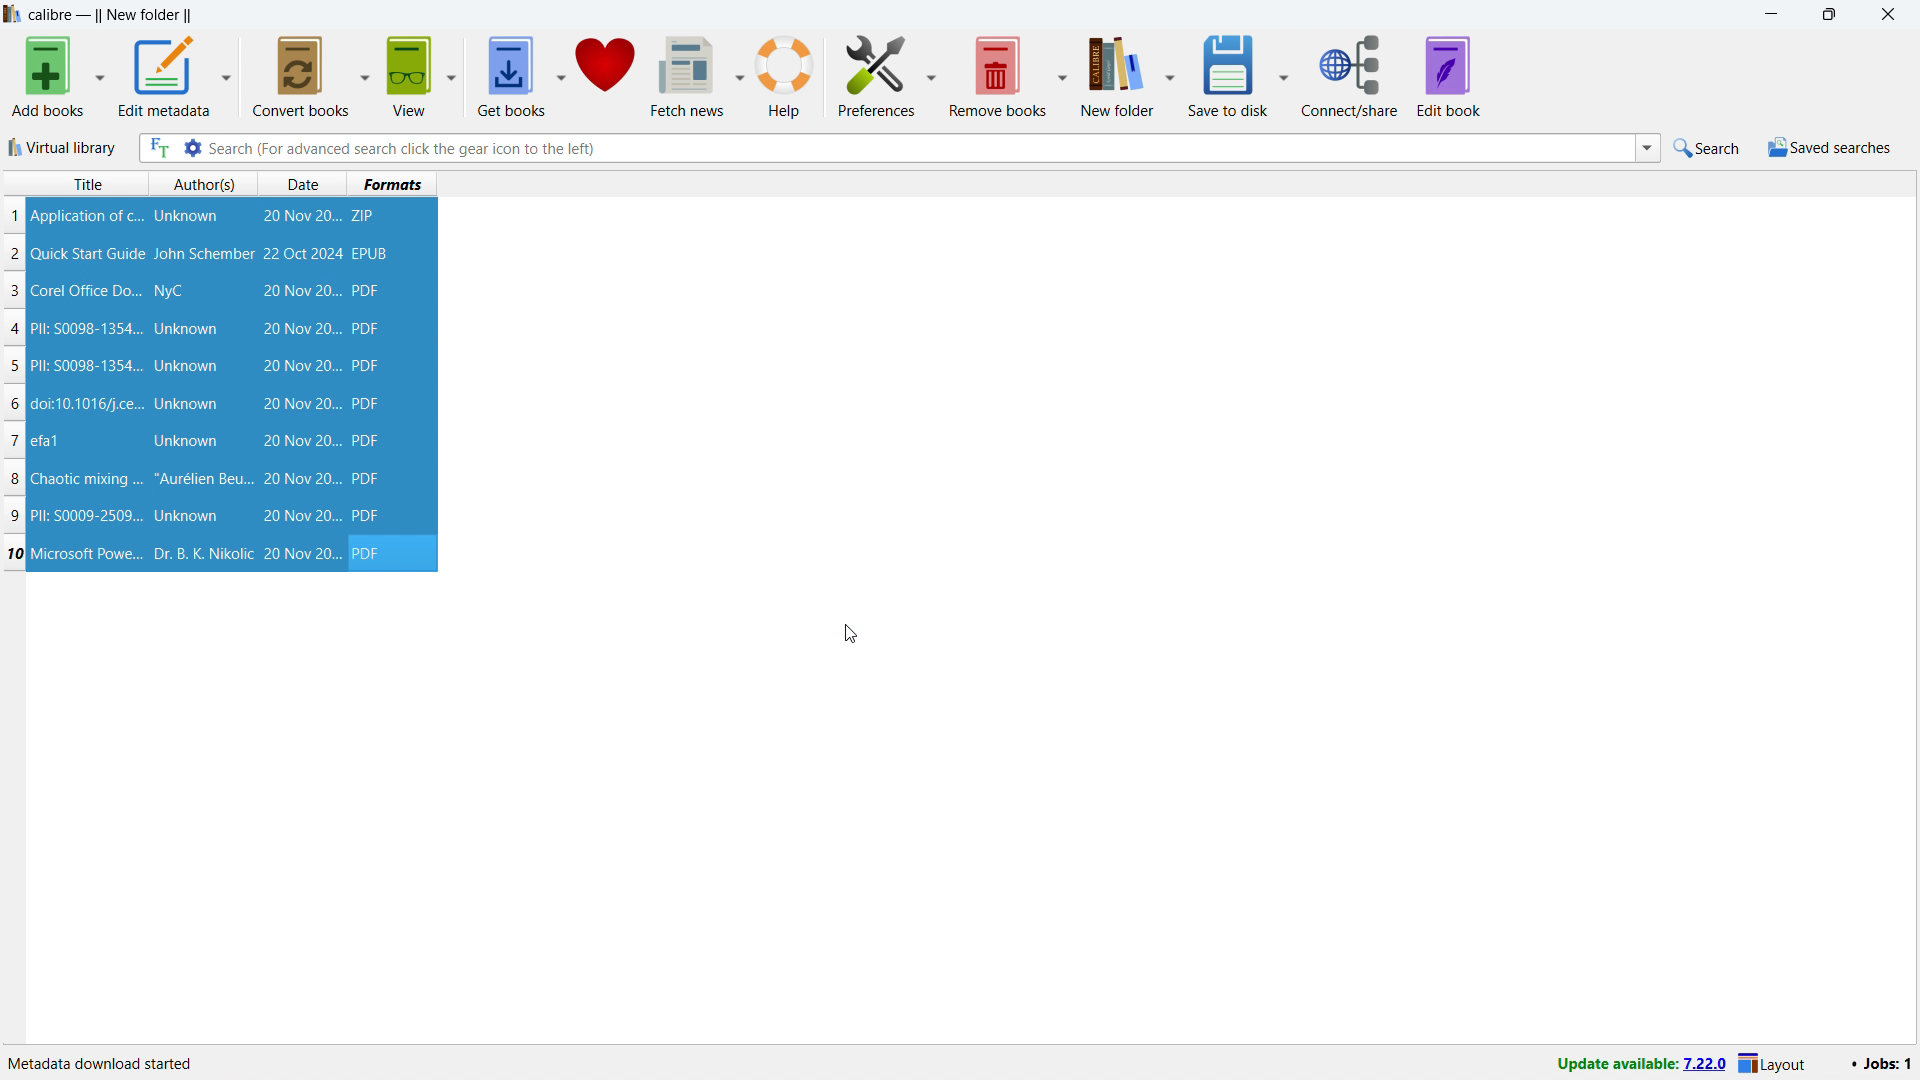 The width and height of the screenshot is (1920, 1080). What do you see at coordinates (14, 440) in the screenshot?
I see `7` at bounding box center [14, 440].